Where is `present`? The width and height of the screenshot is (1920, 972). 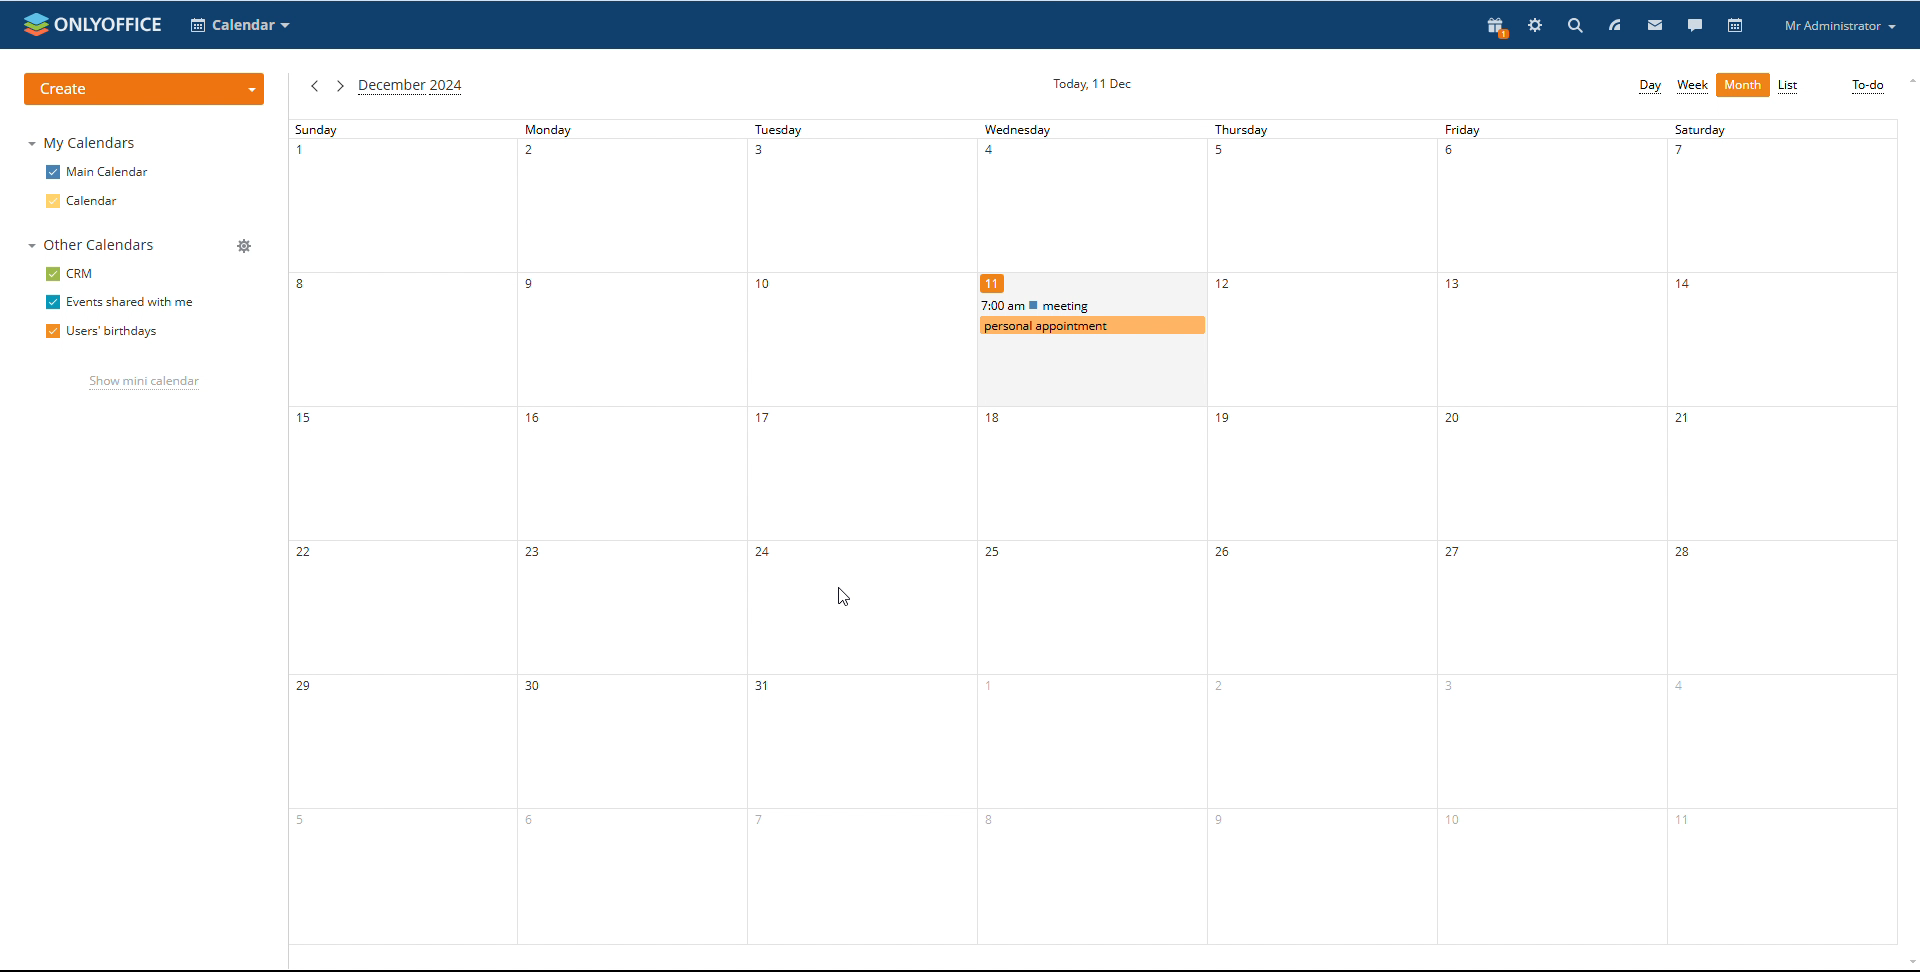
present is located at coordinates (1498, 29).